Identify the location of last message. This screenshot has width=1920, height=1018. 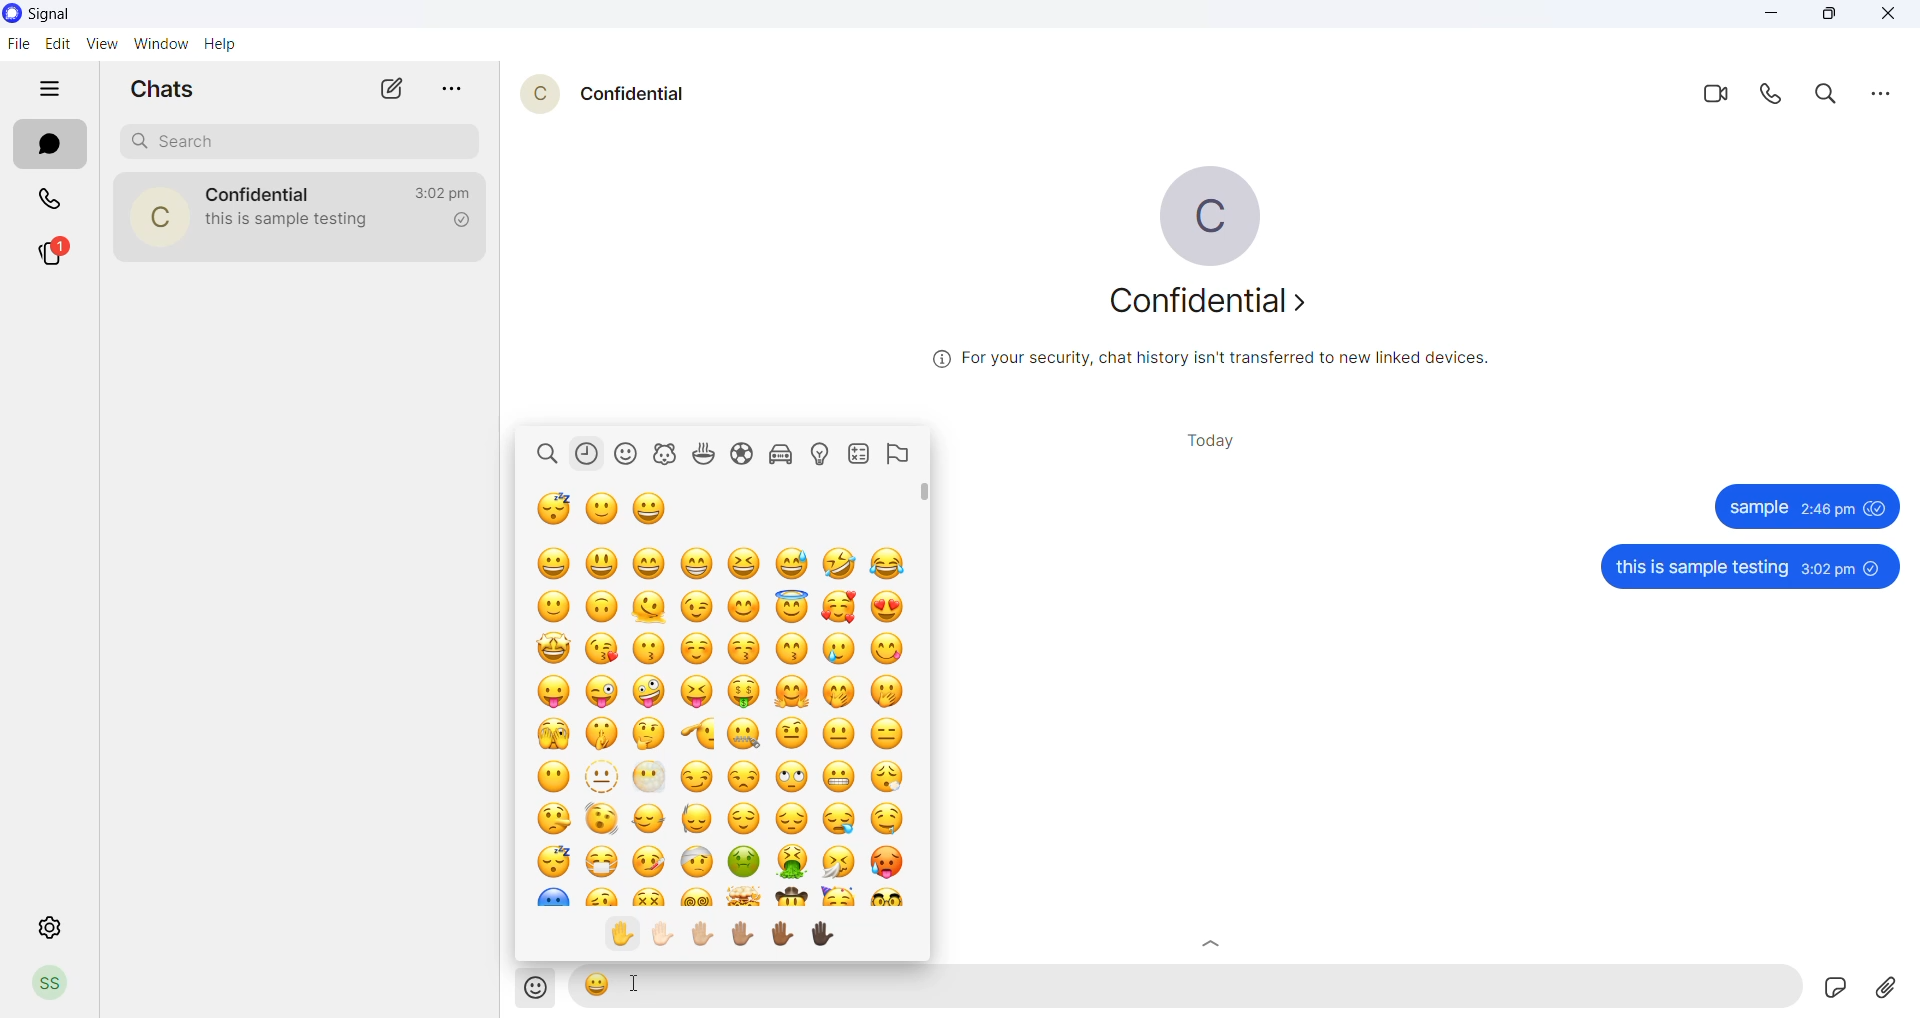
(302, 227).